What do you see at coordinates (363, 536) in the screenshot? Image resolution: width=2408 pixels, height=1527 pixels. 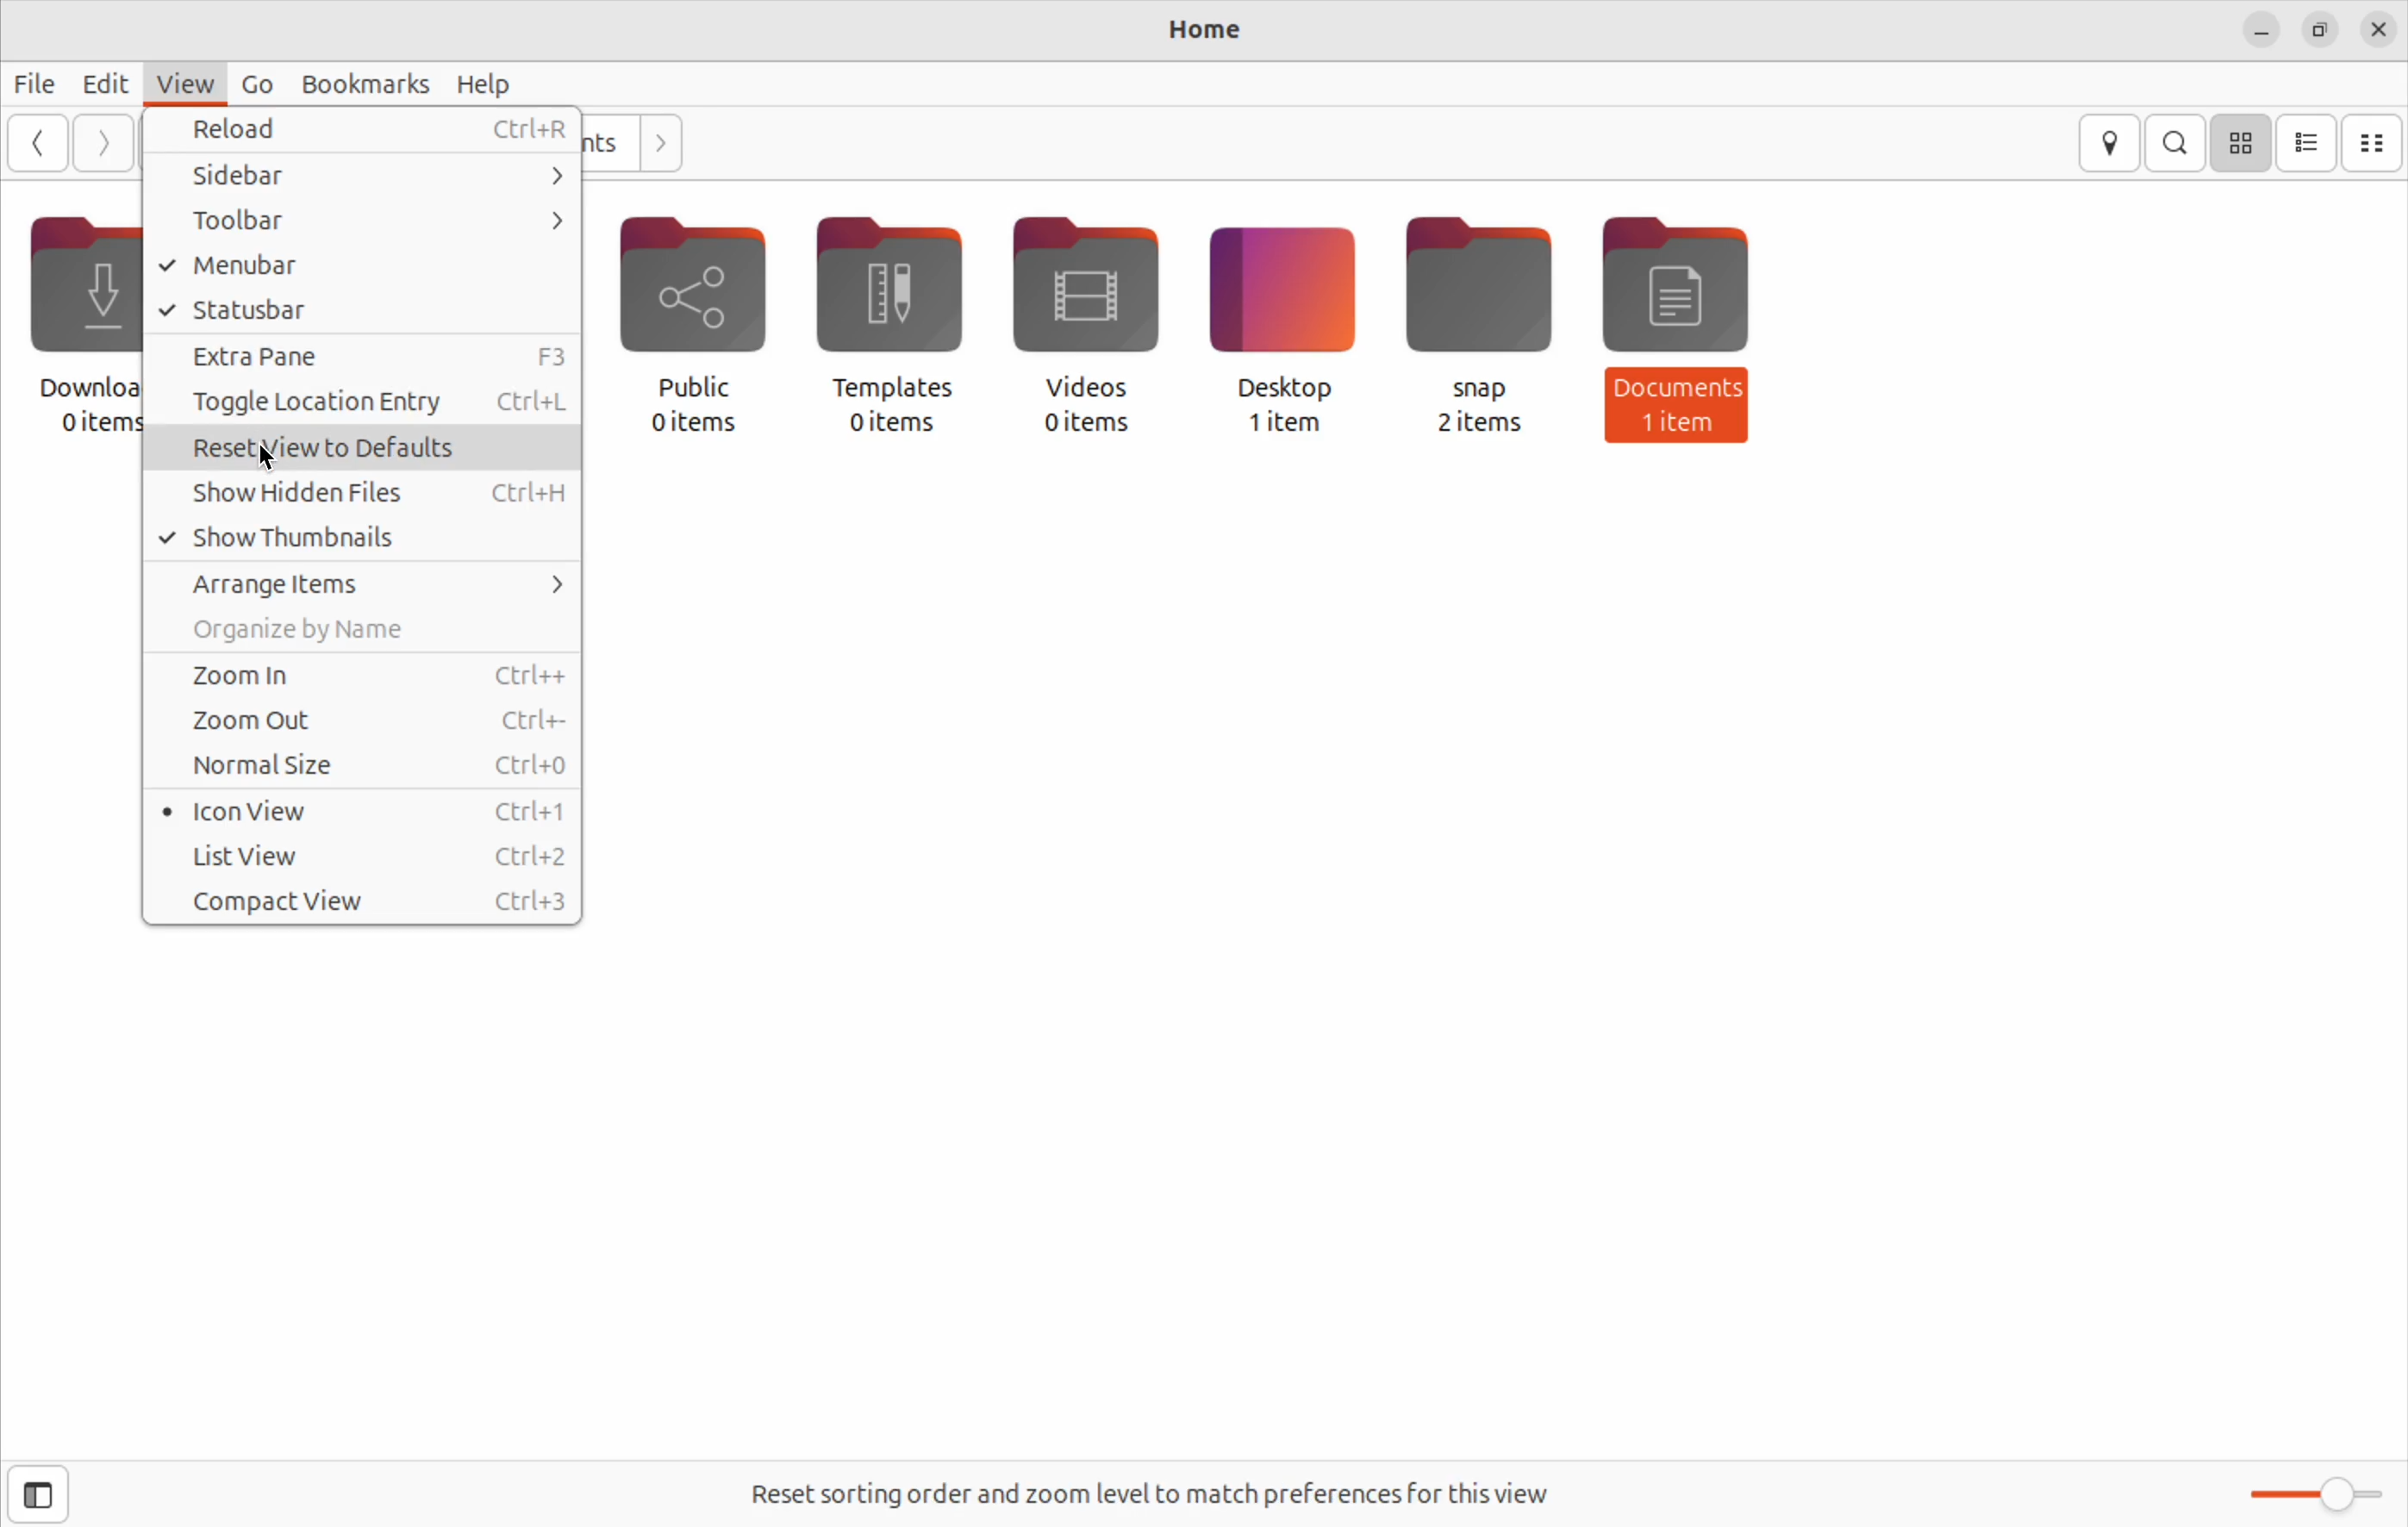 I see `Show Thumbnails` at bounding box center [363, 536].